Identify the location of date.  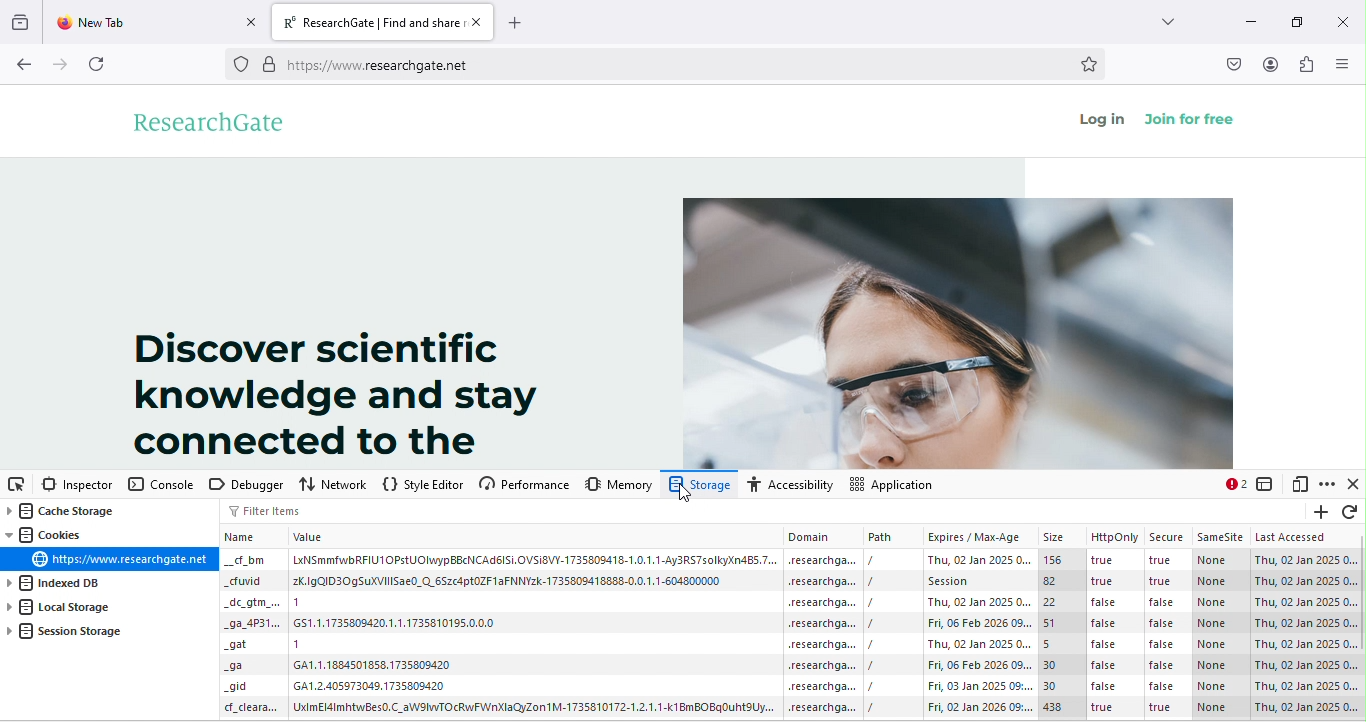
(1308, 644).